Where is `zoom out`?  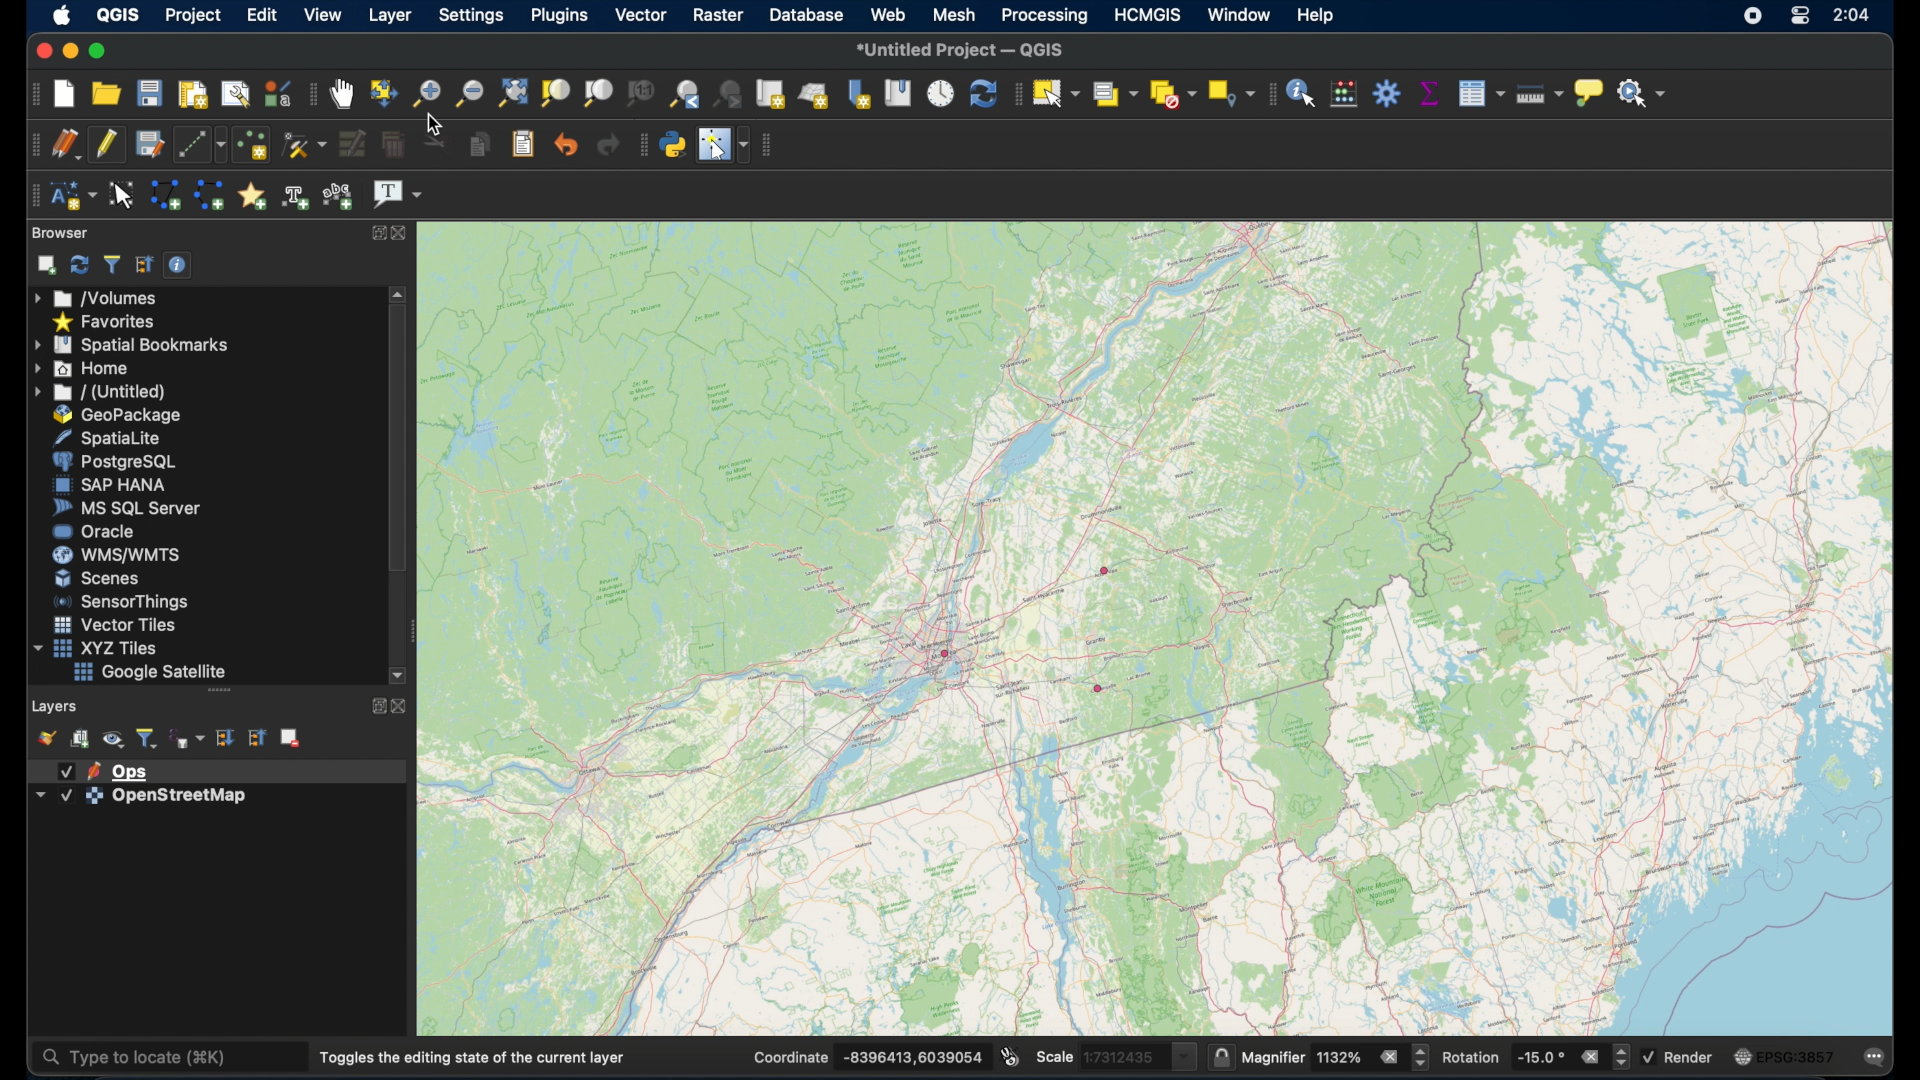 zoom out is located at coordinates (467, 95).